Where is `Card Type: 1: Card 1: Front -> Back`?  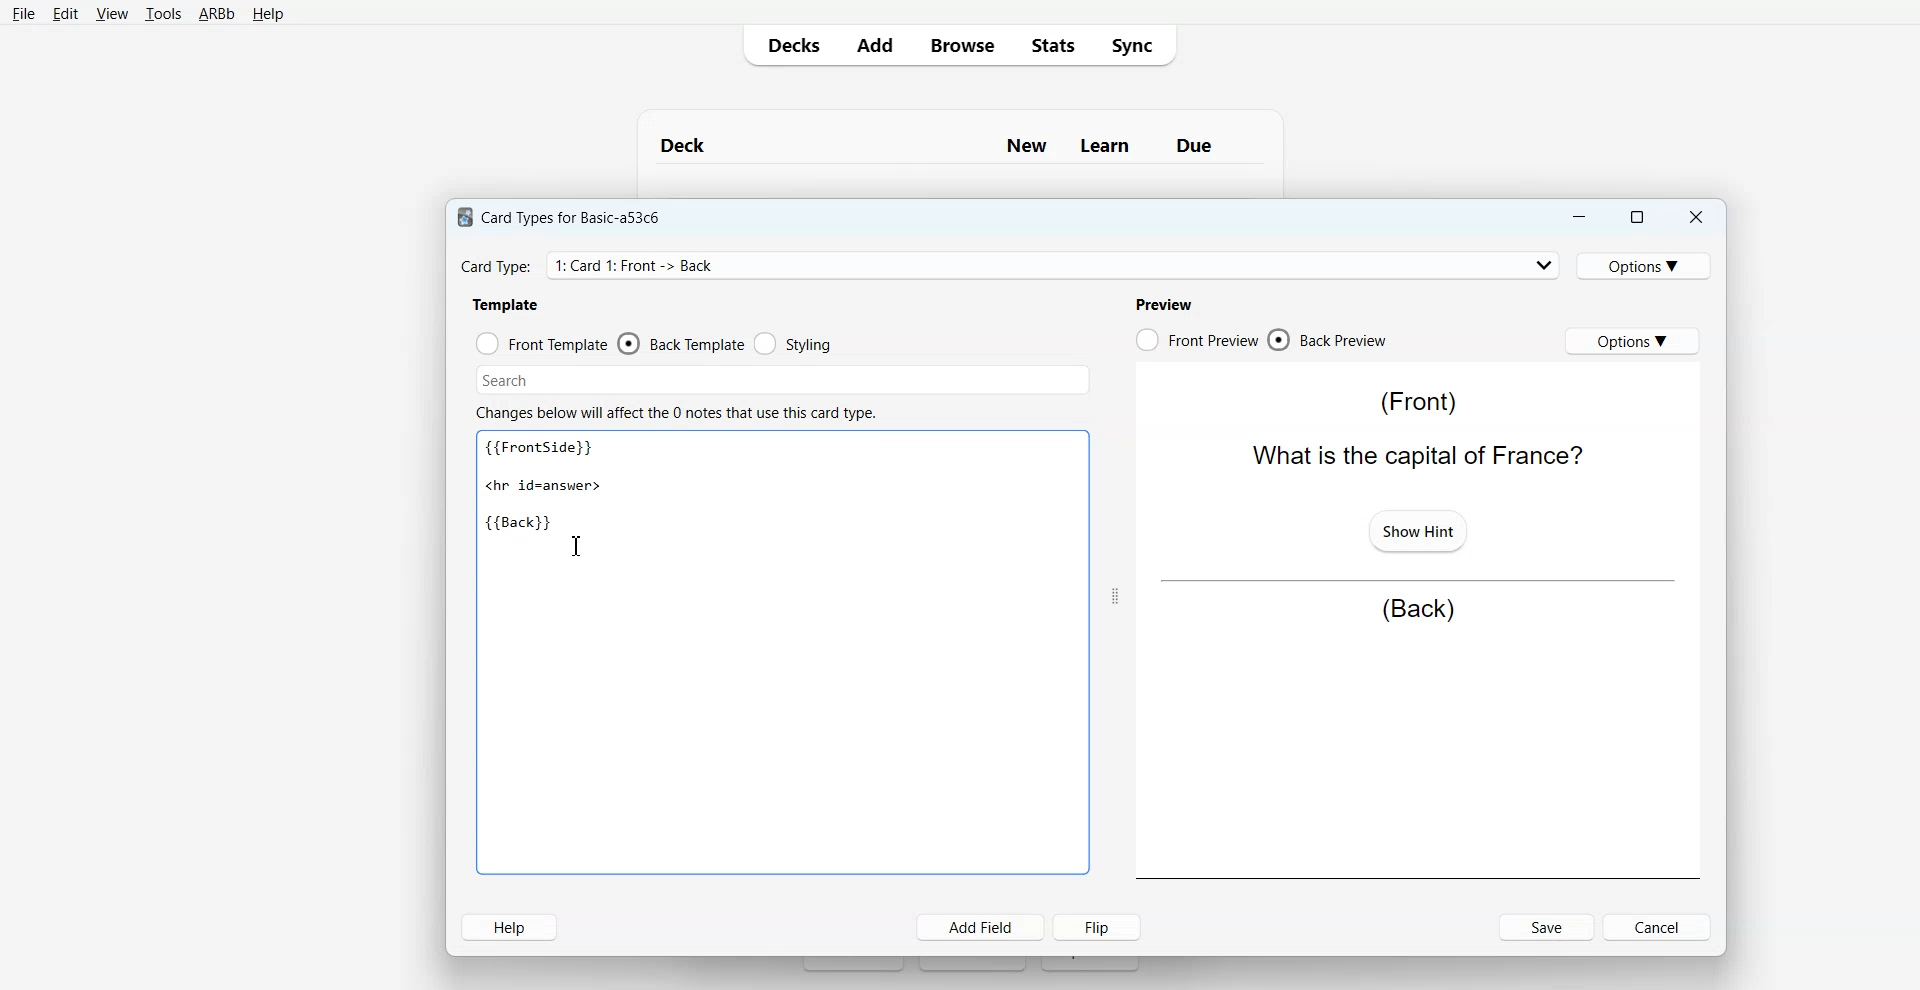 Card Type: 1: Card 1: Front -> Back is located at coordinates (642, 265).